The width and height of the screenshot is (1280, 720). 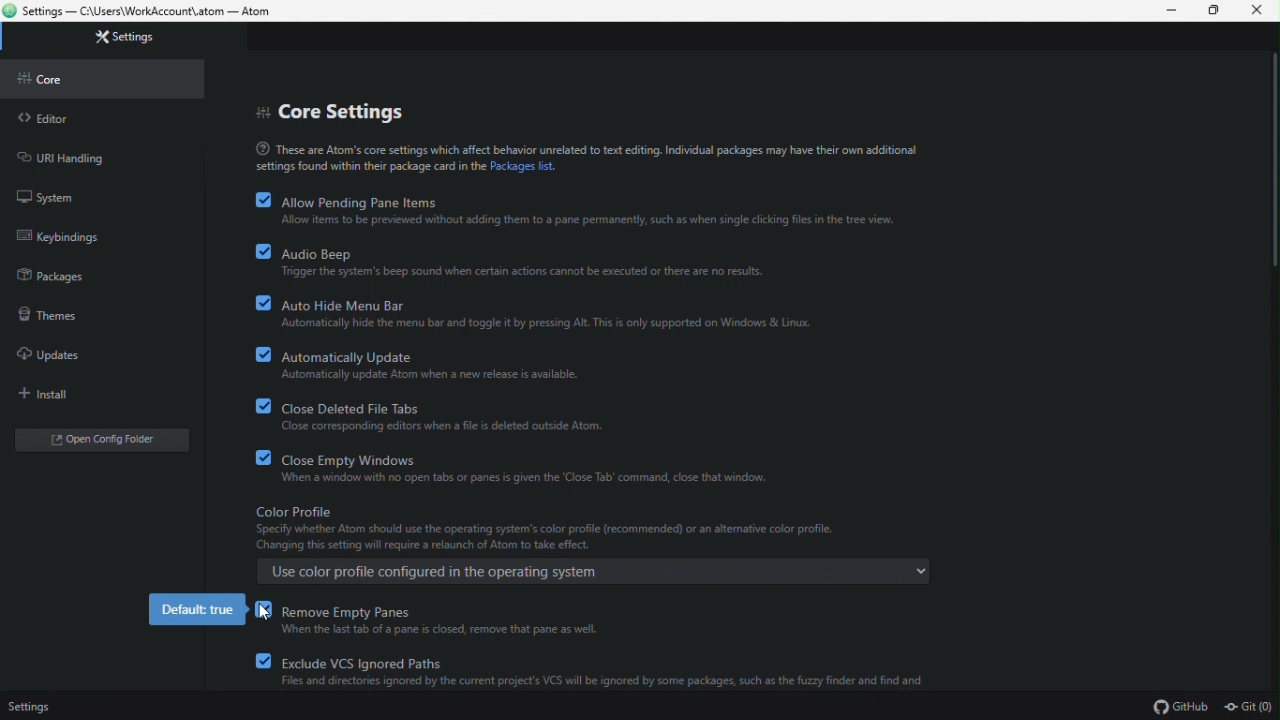 What do you see at coordinates (536, 466) in the screenshot?
I see `close empty windows` at bounding box center [536, 466].